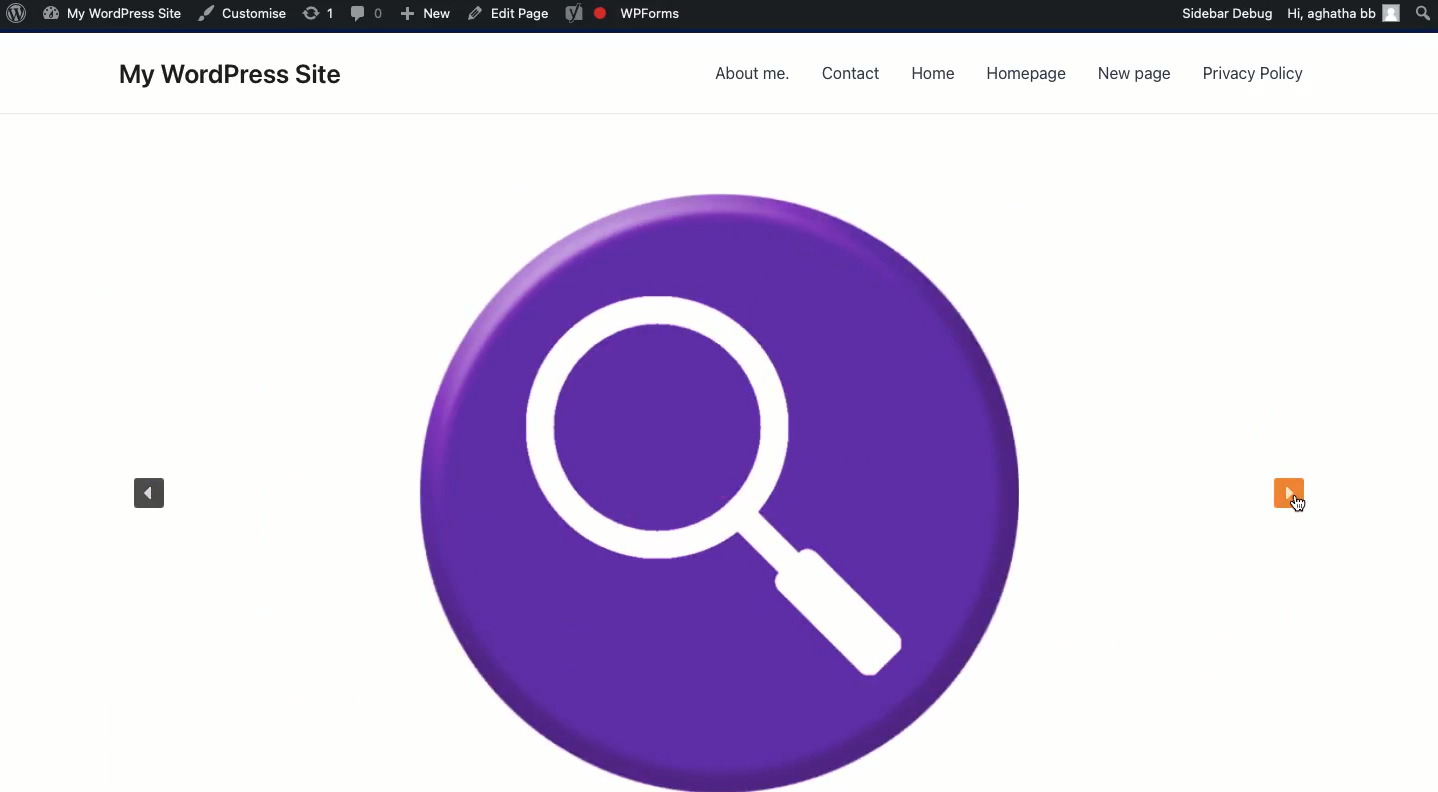 This screenshot has height=792, width=1438. What do you see at coordinates (1332, 17) in the screenshot?
I see `hi, aghatha bb` at bounding box center [1332, 17].